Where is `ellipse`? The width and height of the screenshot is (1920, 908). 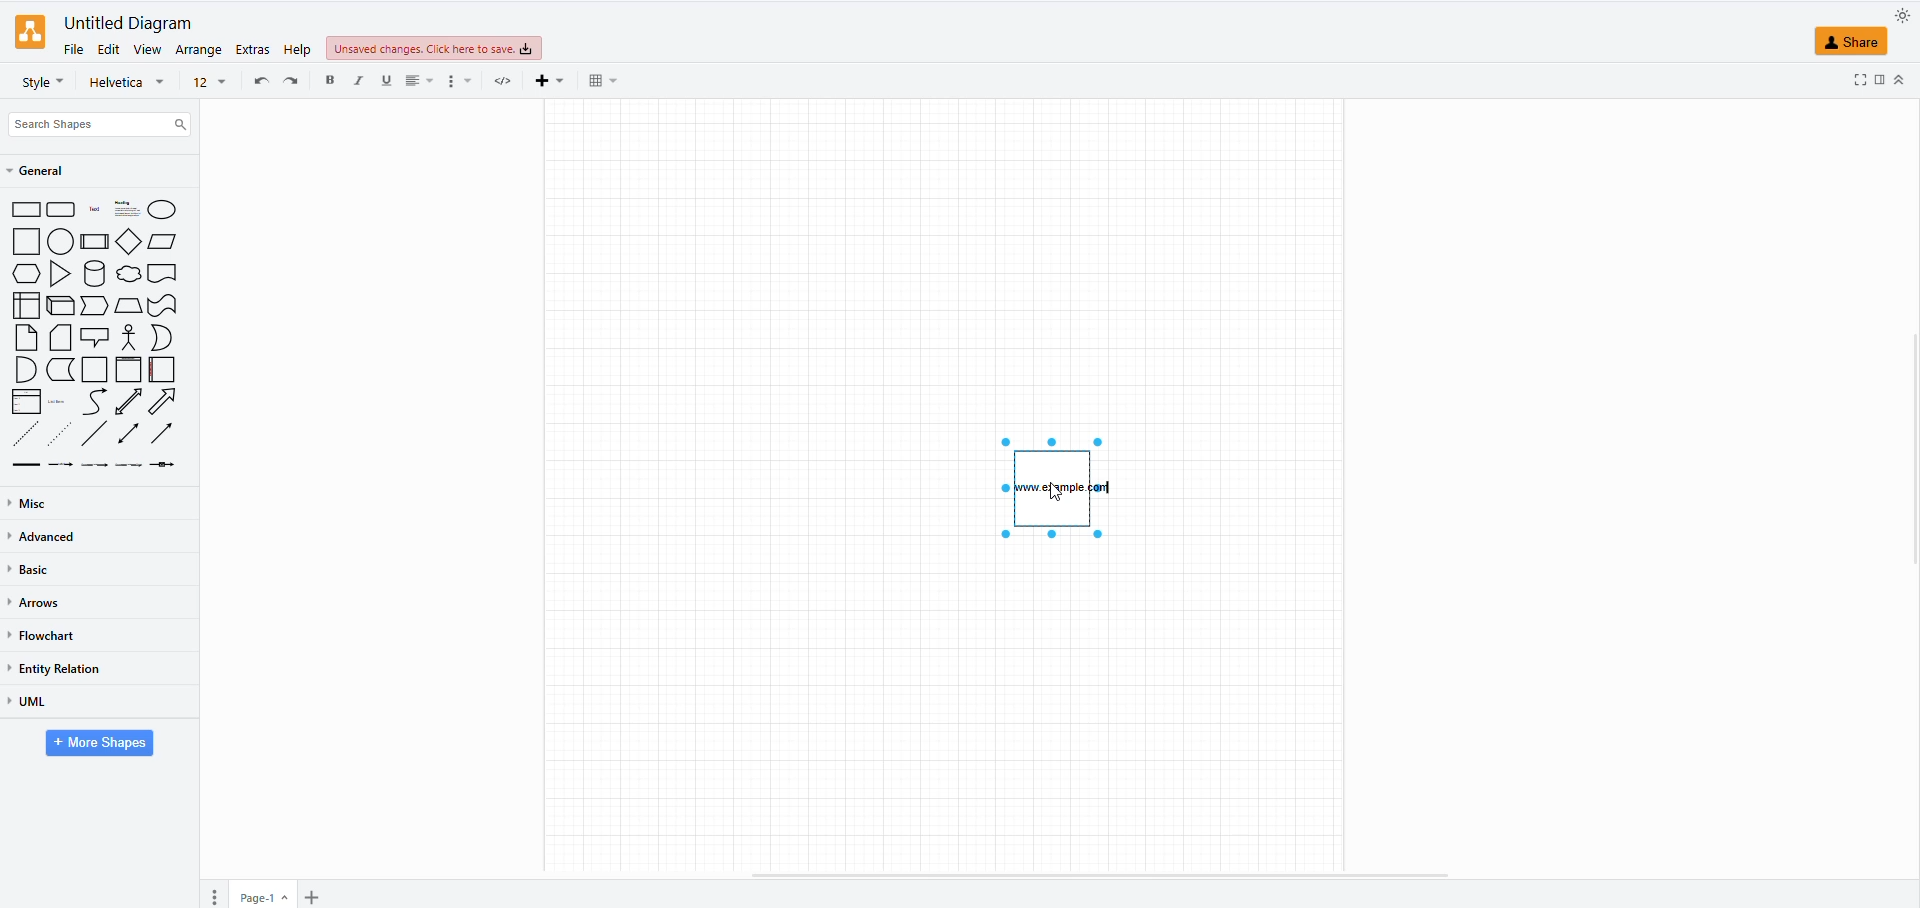 ellipse is located at coordinates (161, 209).